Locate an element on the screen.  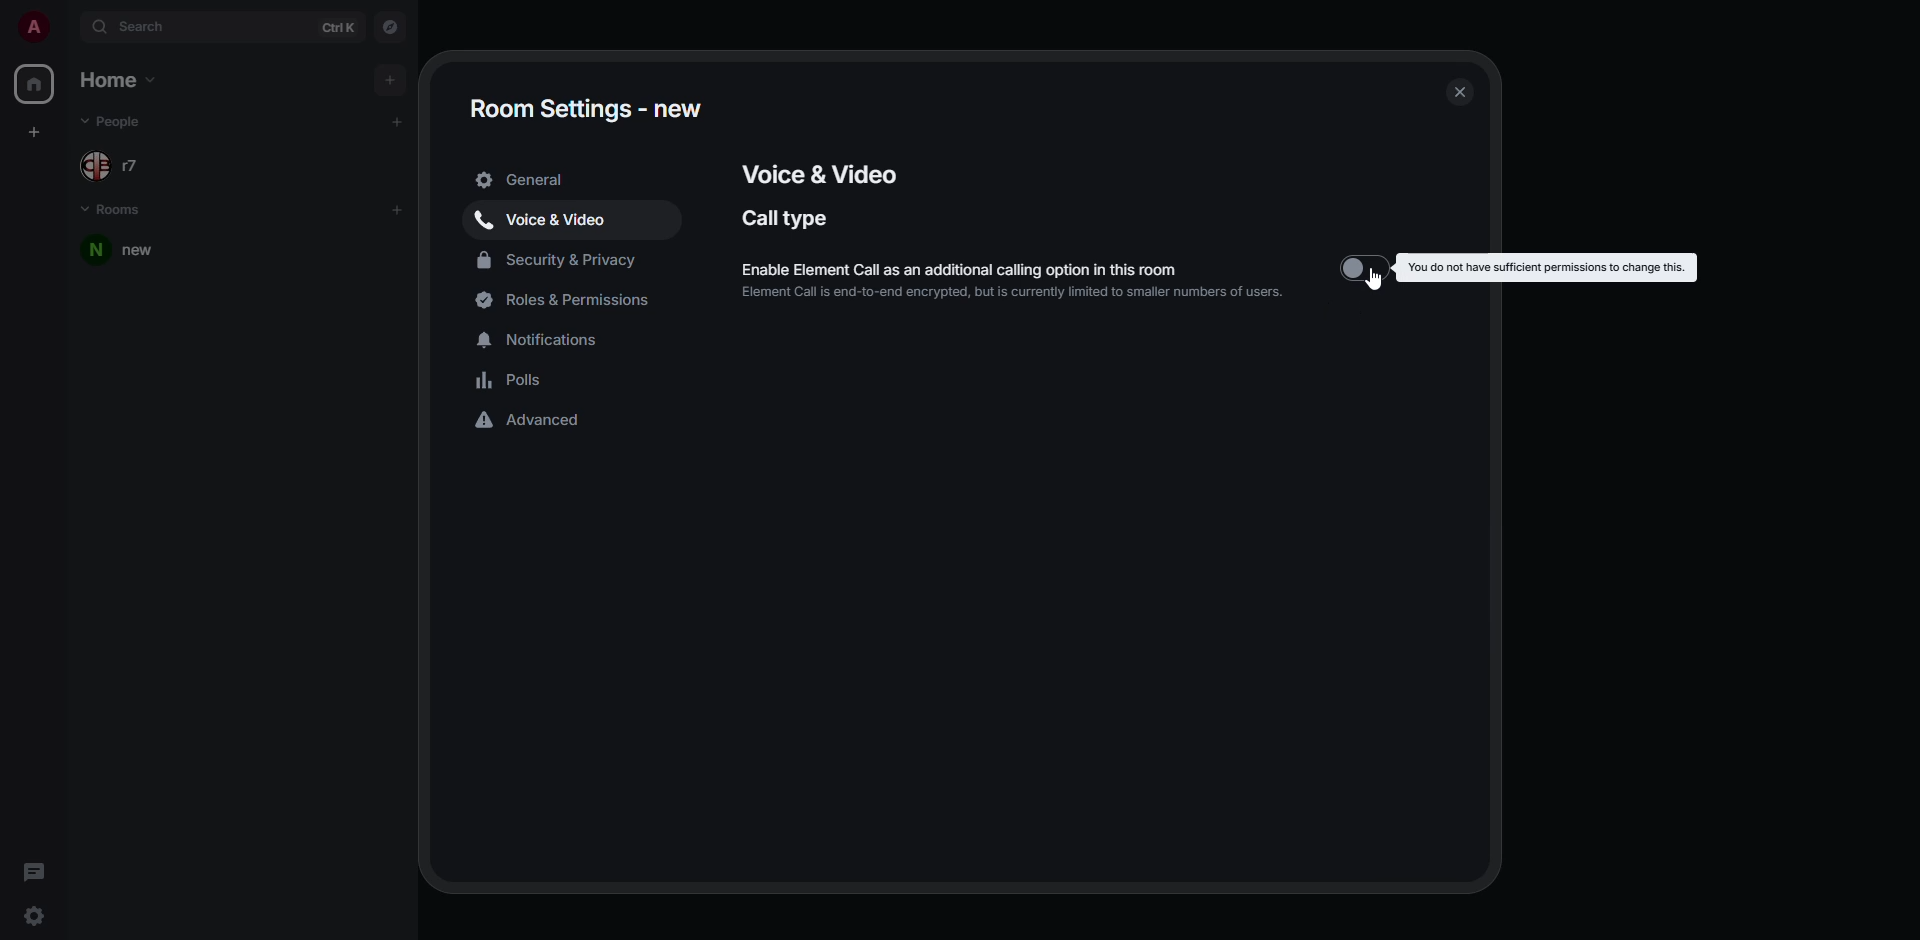
profile is located at coordinates (33, 28).